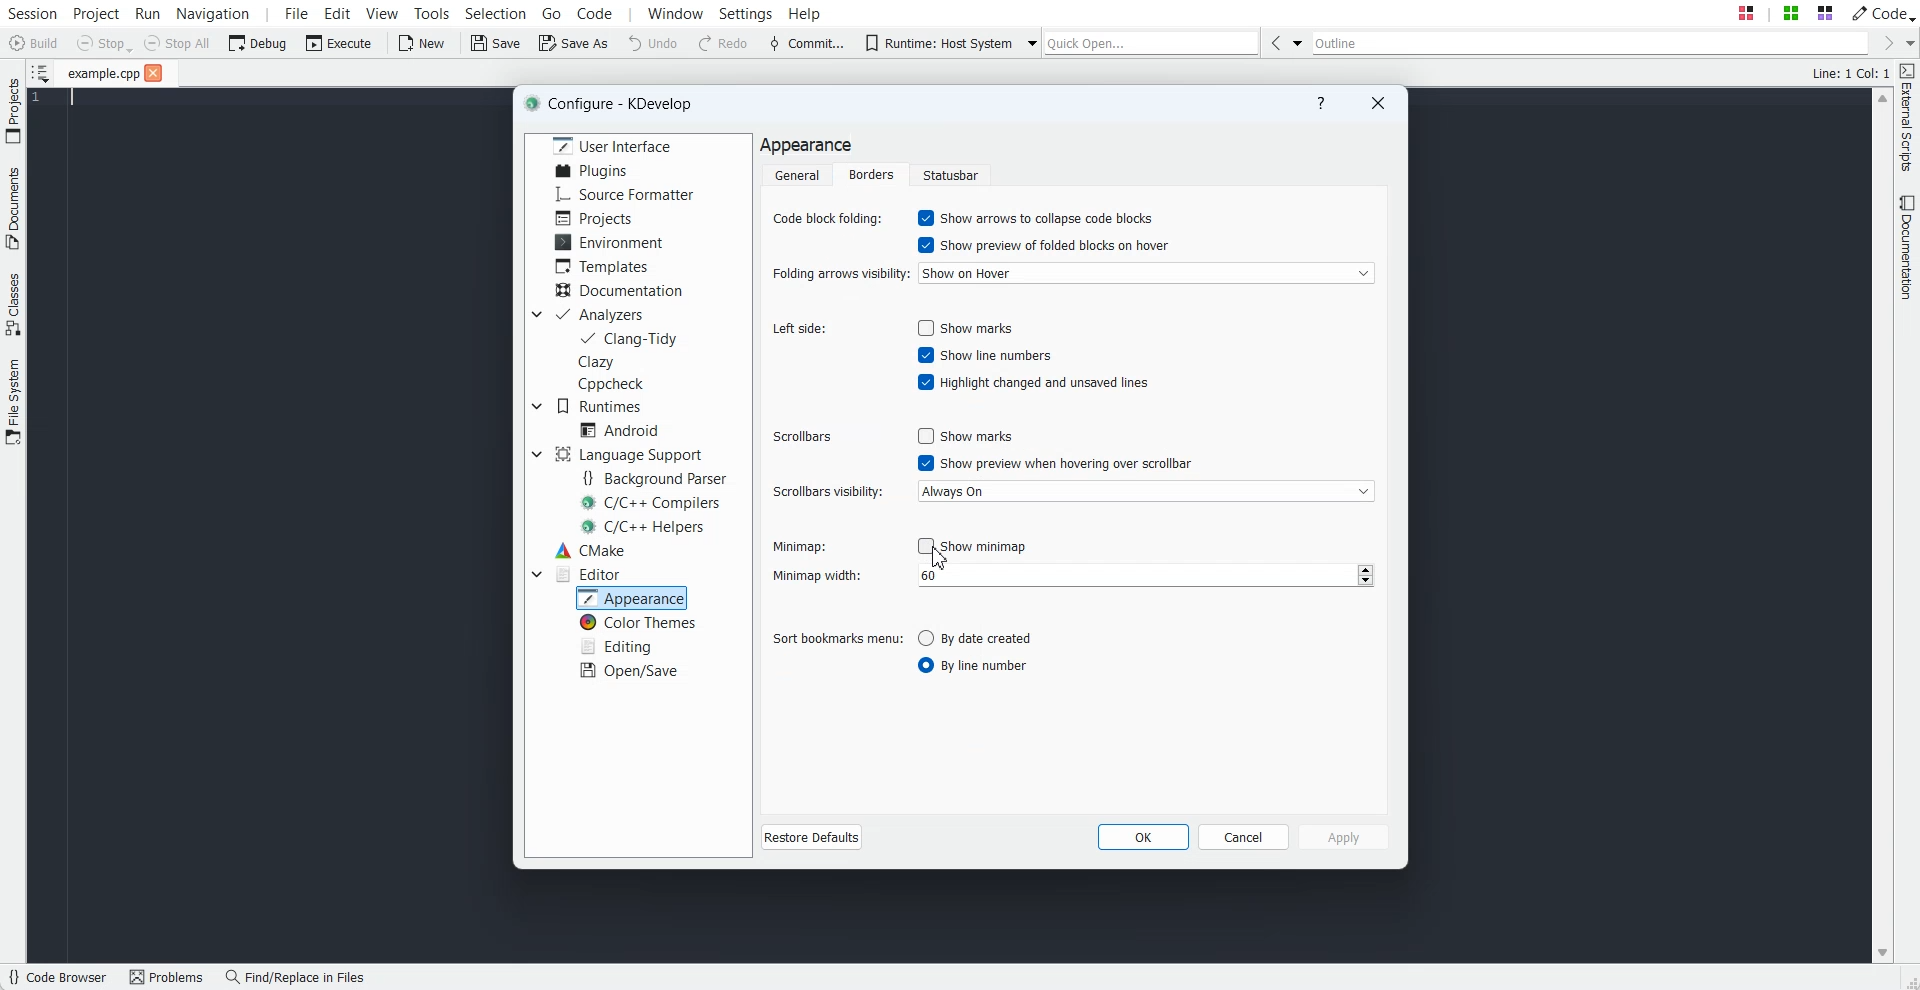  I want to click on Background Parser, so click(657, 477).